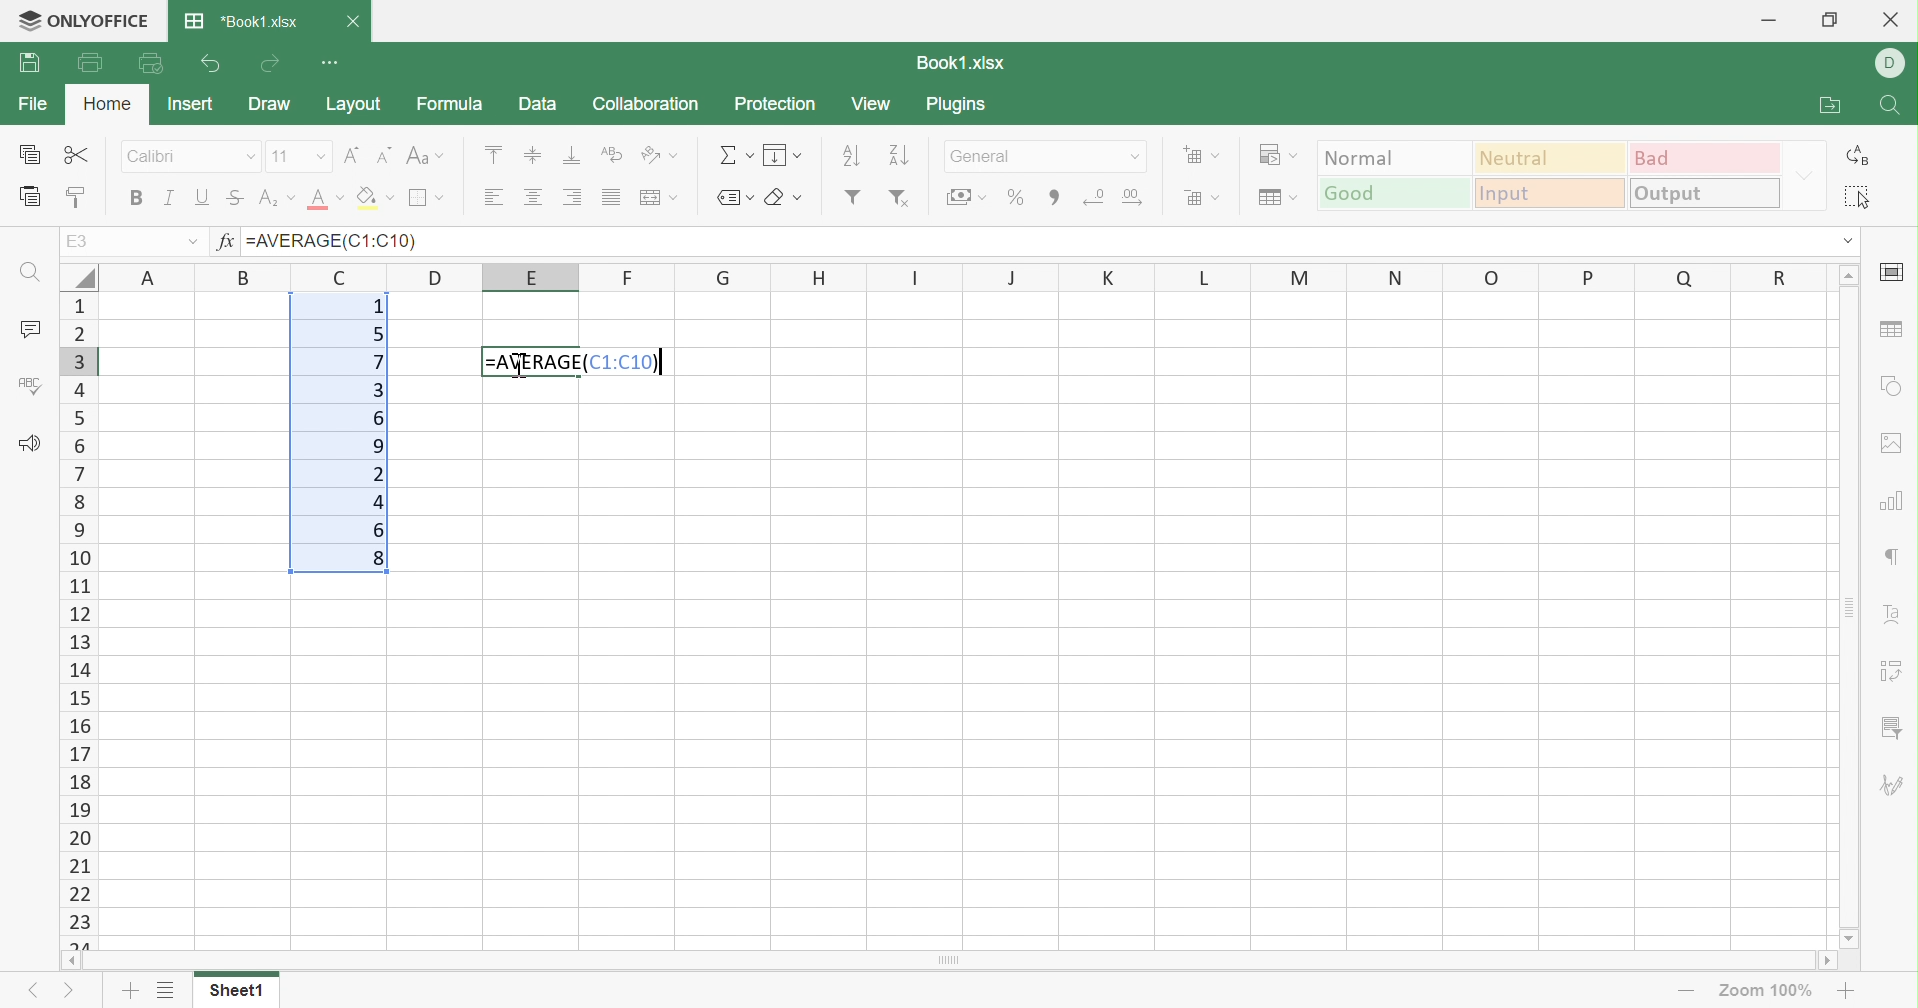 This screenshot has width=1918, height=1008. I want to click on Accounting style, so click(969, 199).